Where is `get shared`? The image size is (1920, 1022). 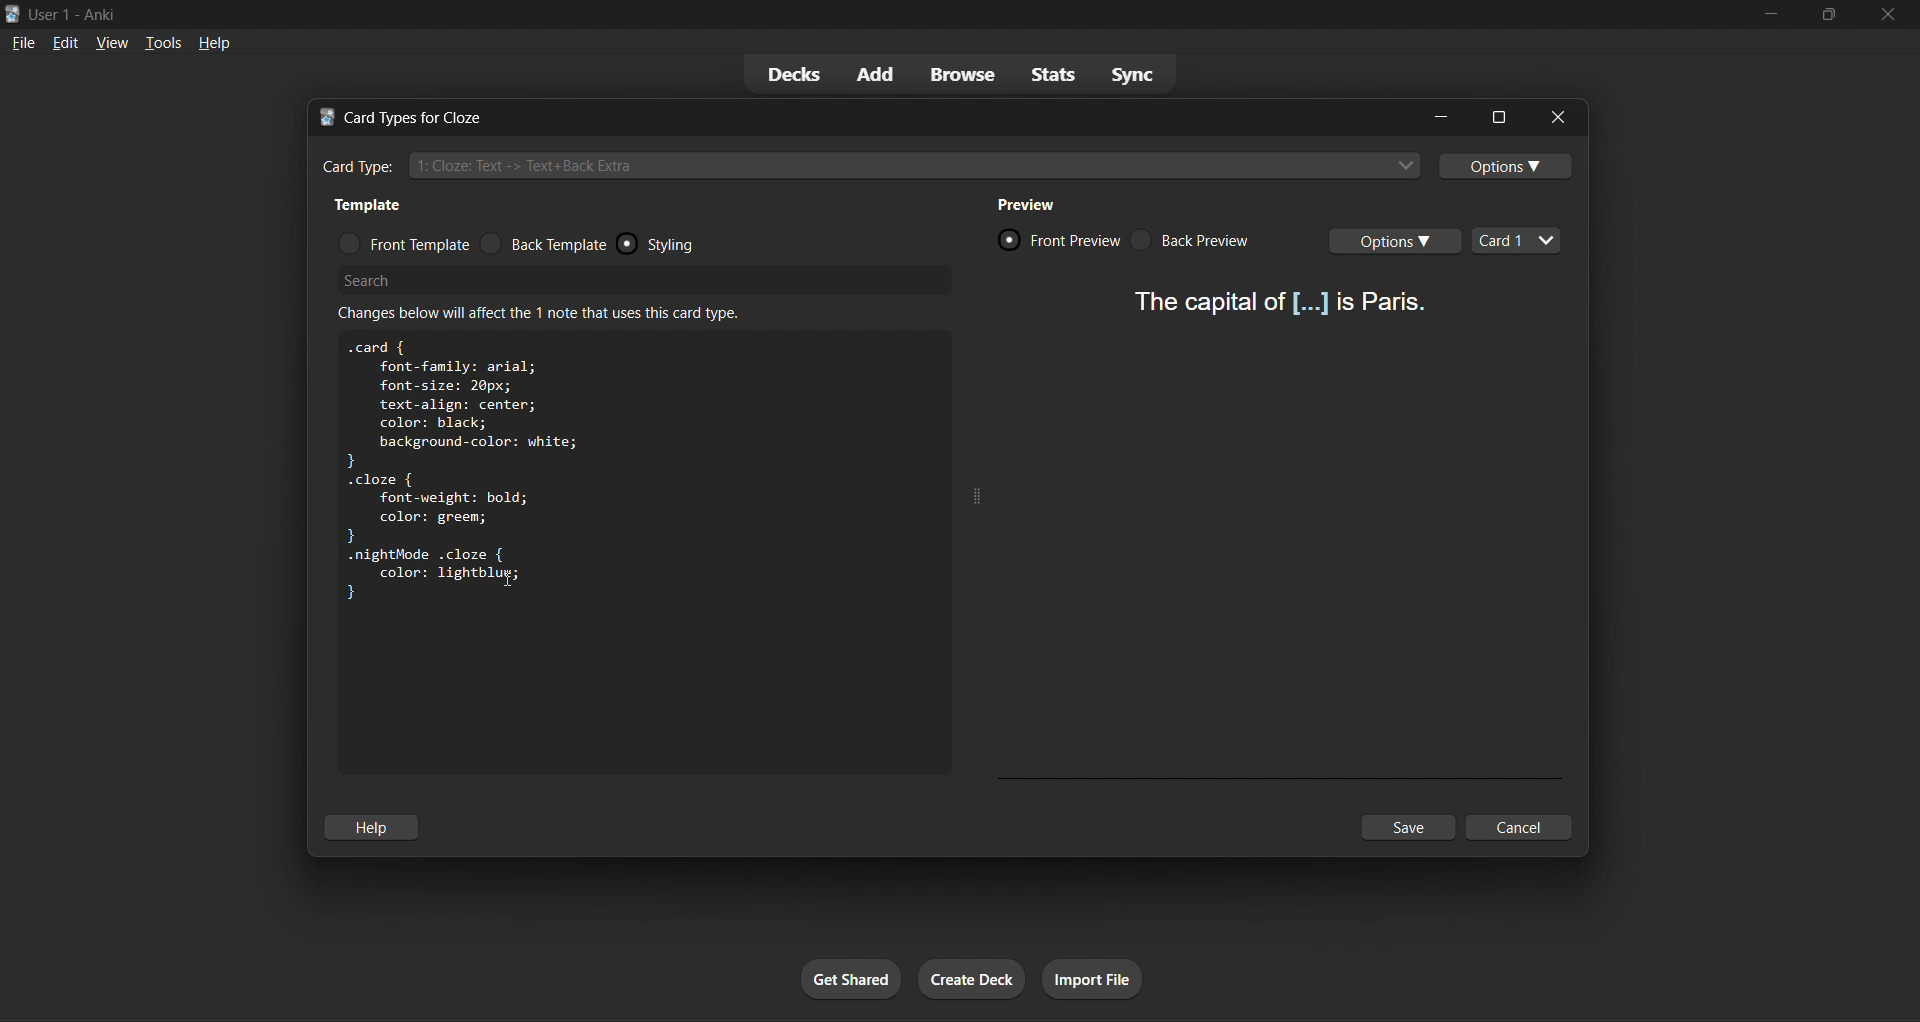 get shared is located at coordinates (854, 978).